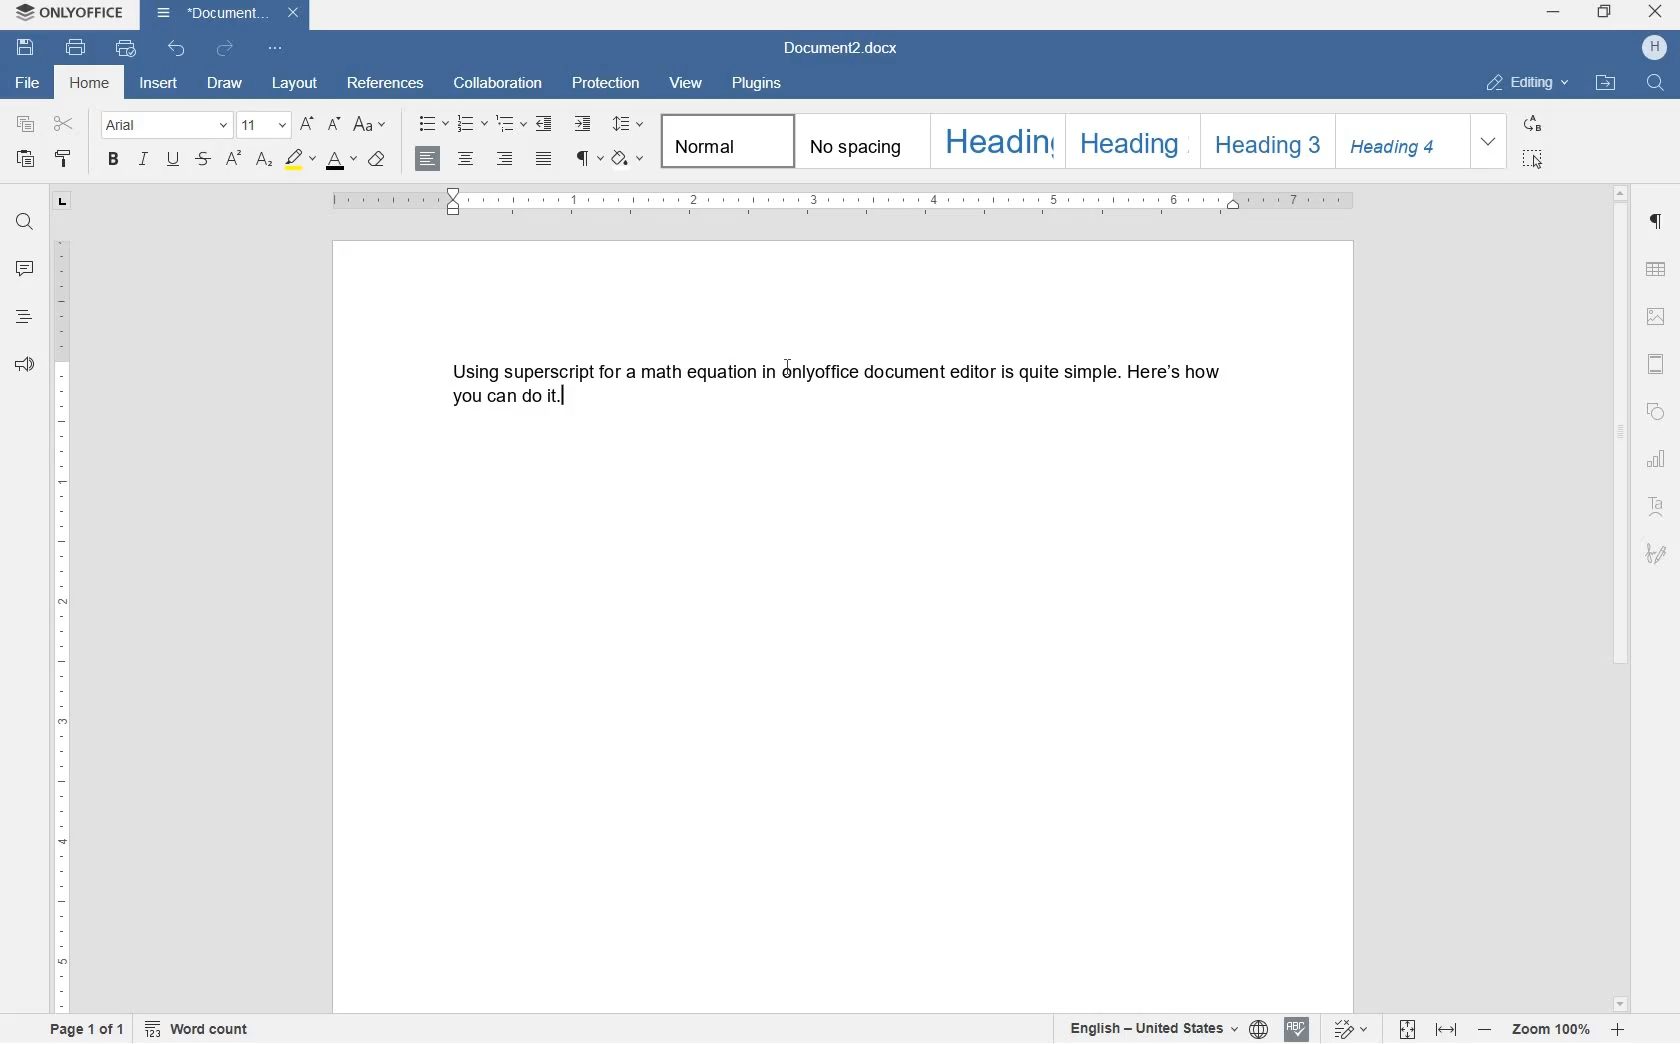 The image size is (1680, 1044). I want to click on FIND, so click(1653, 83).